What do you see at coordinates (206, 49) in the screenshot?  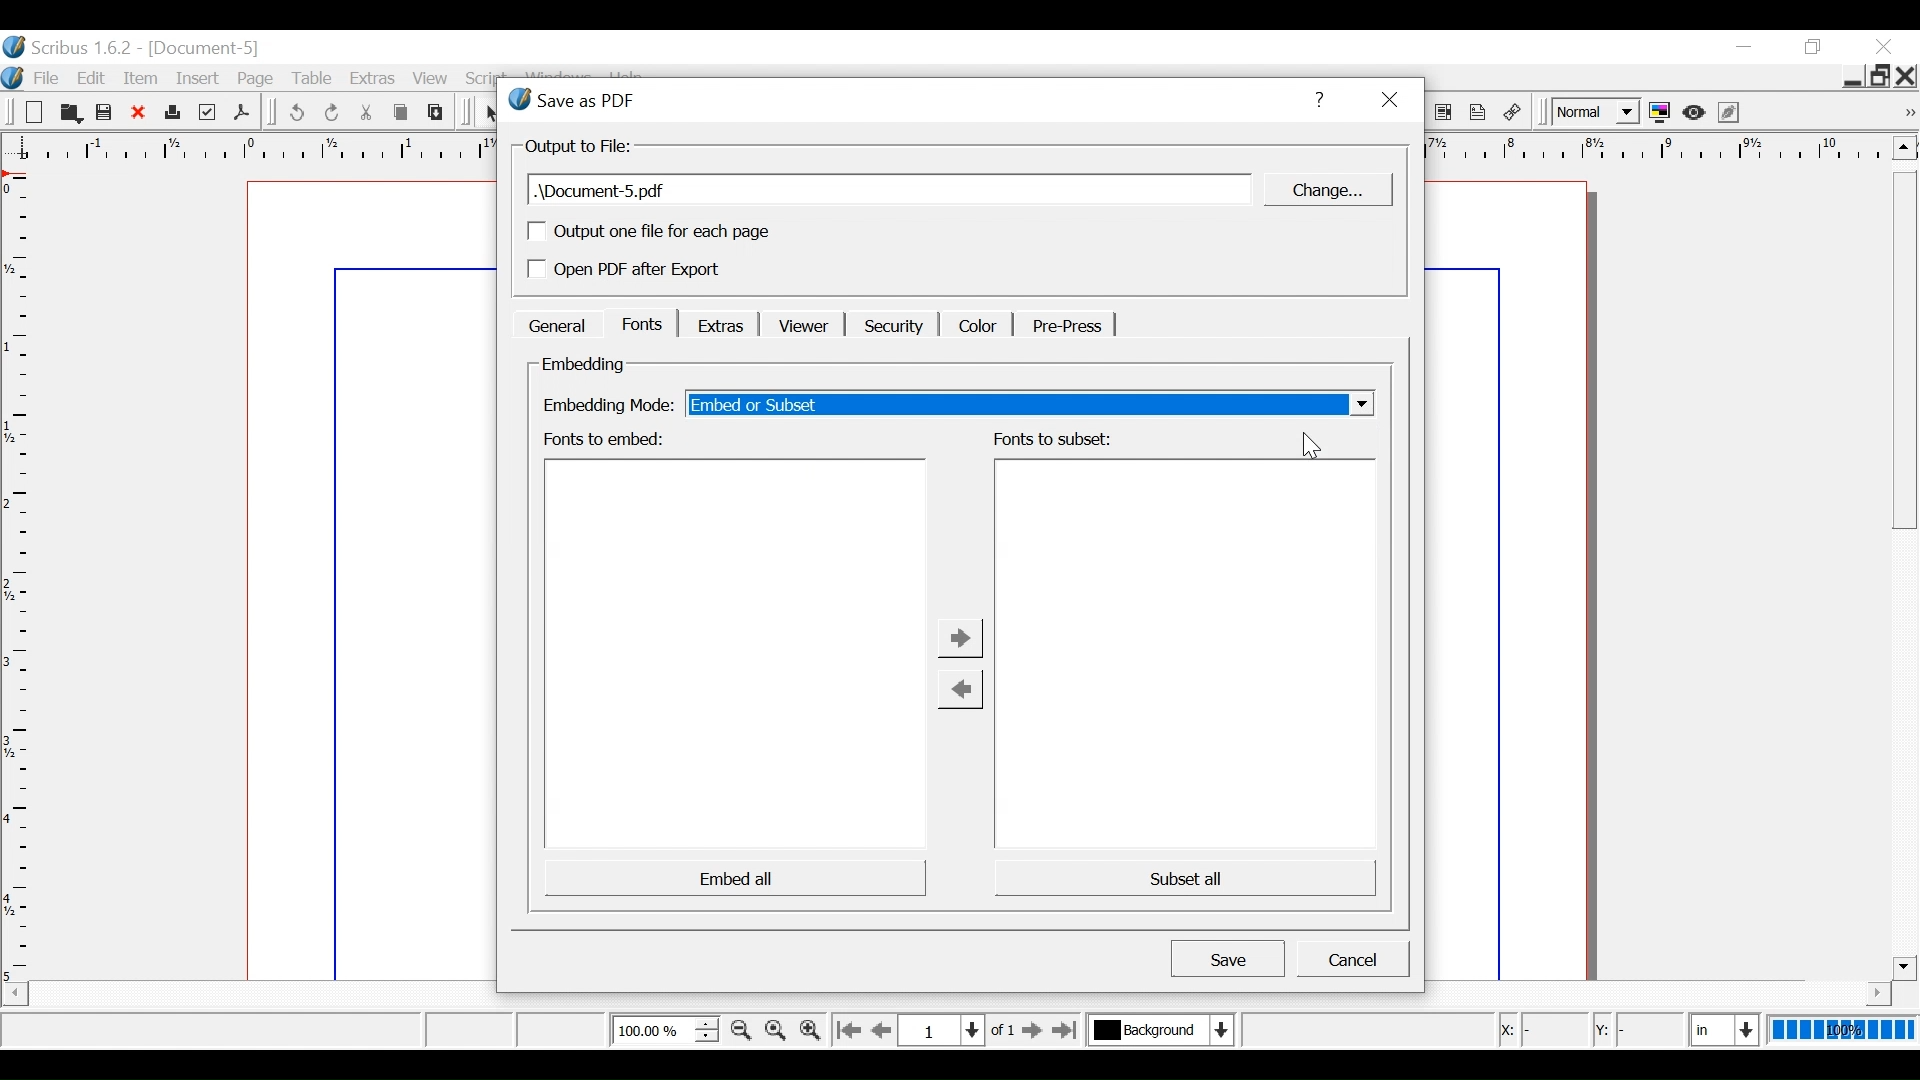 I see `Document name` at bounding box center [206, 49].